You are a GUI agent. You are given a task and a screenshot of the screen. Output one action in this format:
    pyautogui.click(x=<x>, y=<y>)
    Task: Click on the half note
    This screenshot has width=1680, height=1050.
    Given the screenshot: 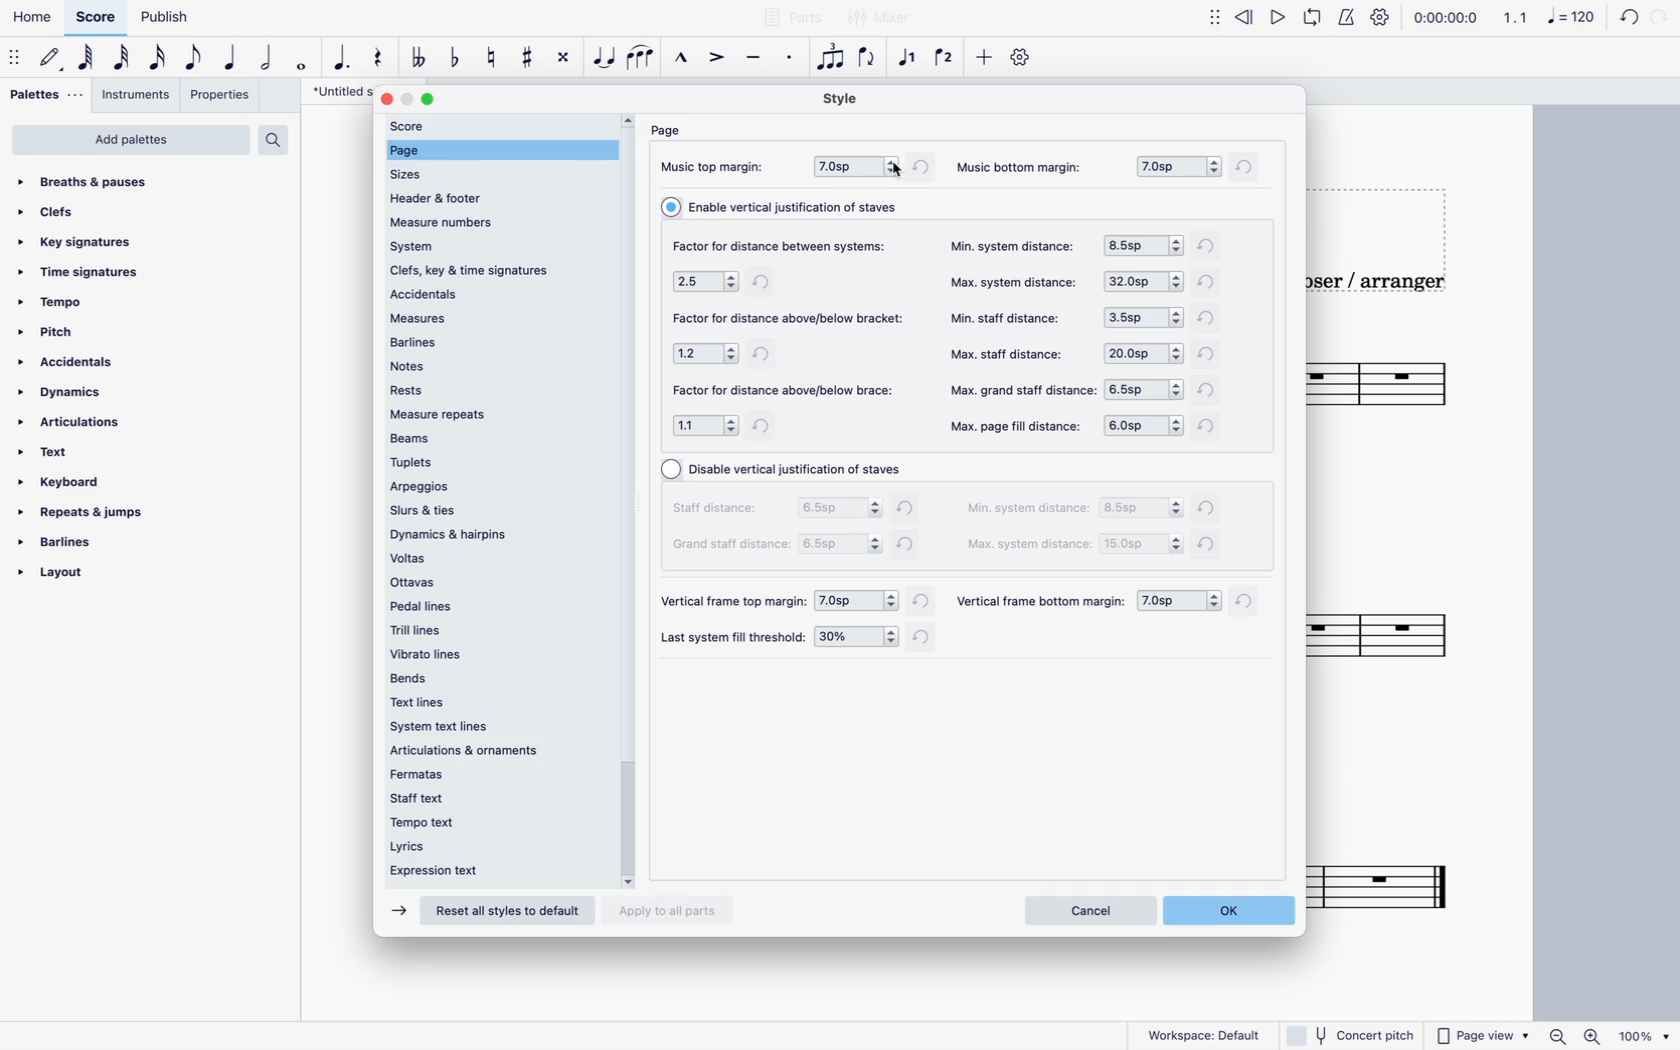 What is the action you would take?
    pyautogui.click(x=264, y=61)
    